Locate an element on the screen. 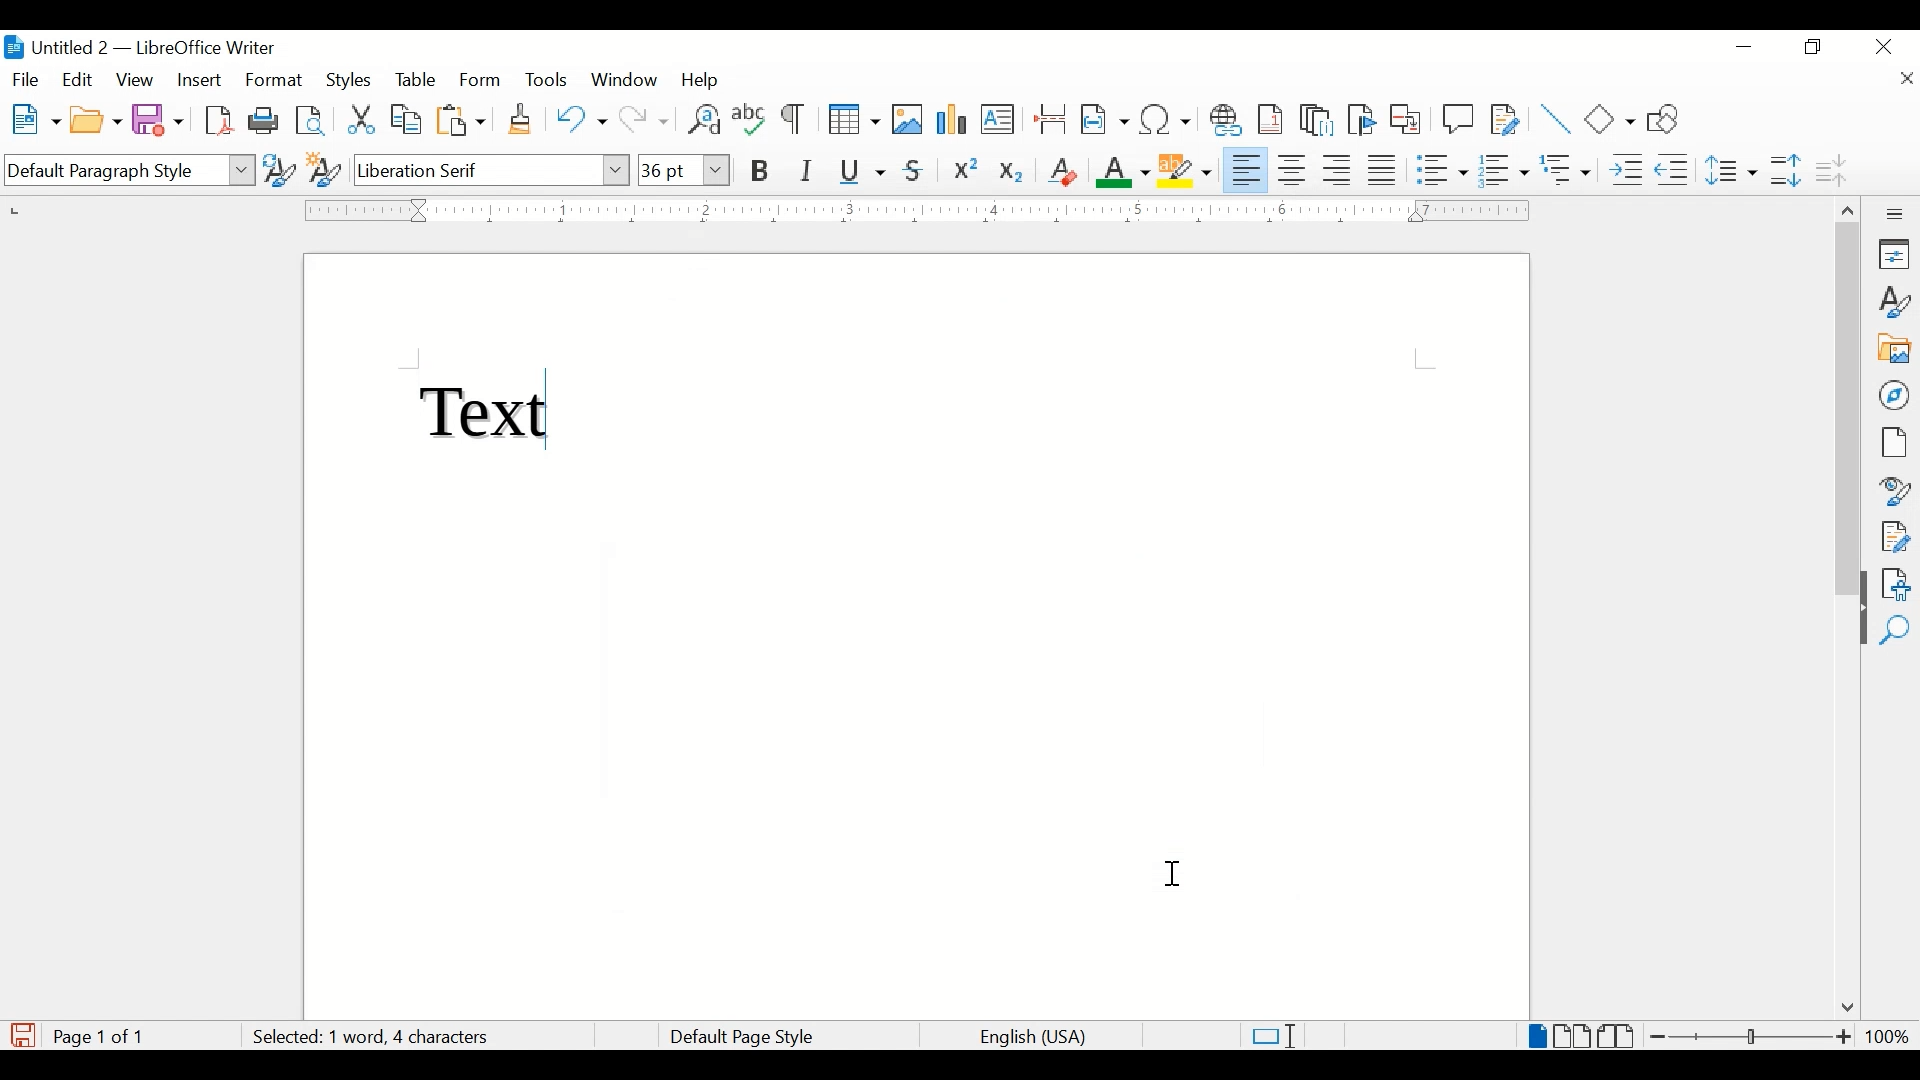  show draw functions is located at coordinates (1670, 118).